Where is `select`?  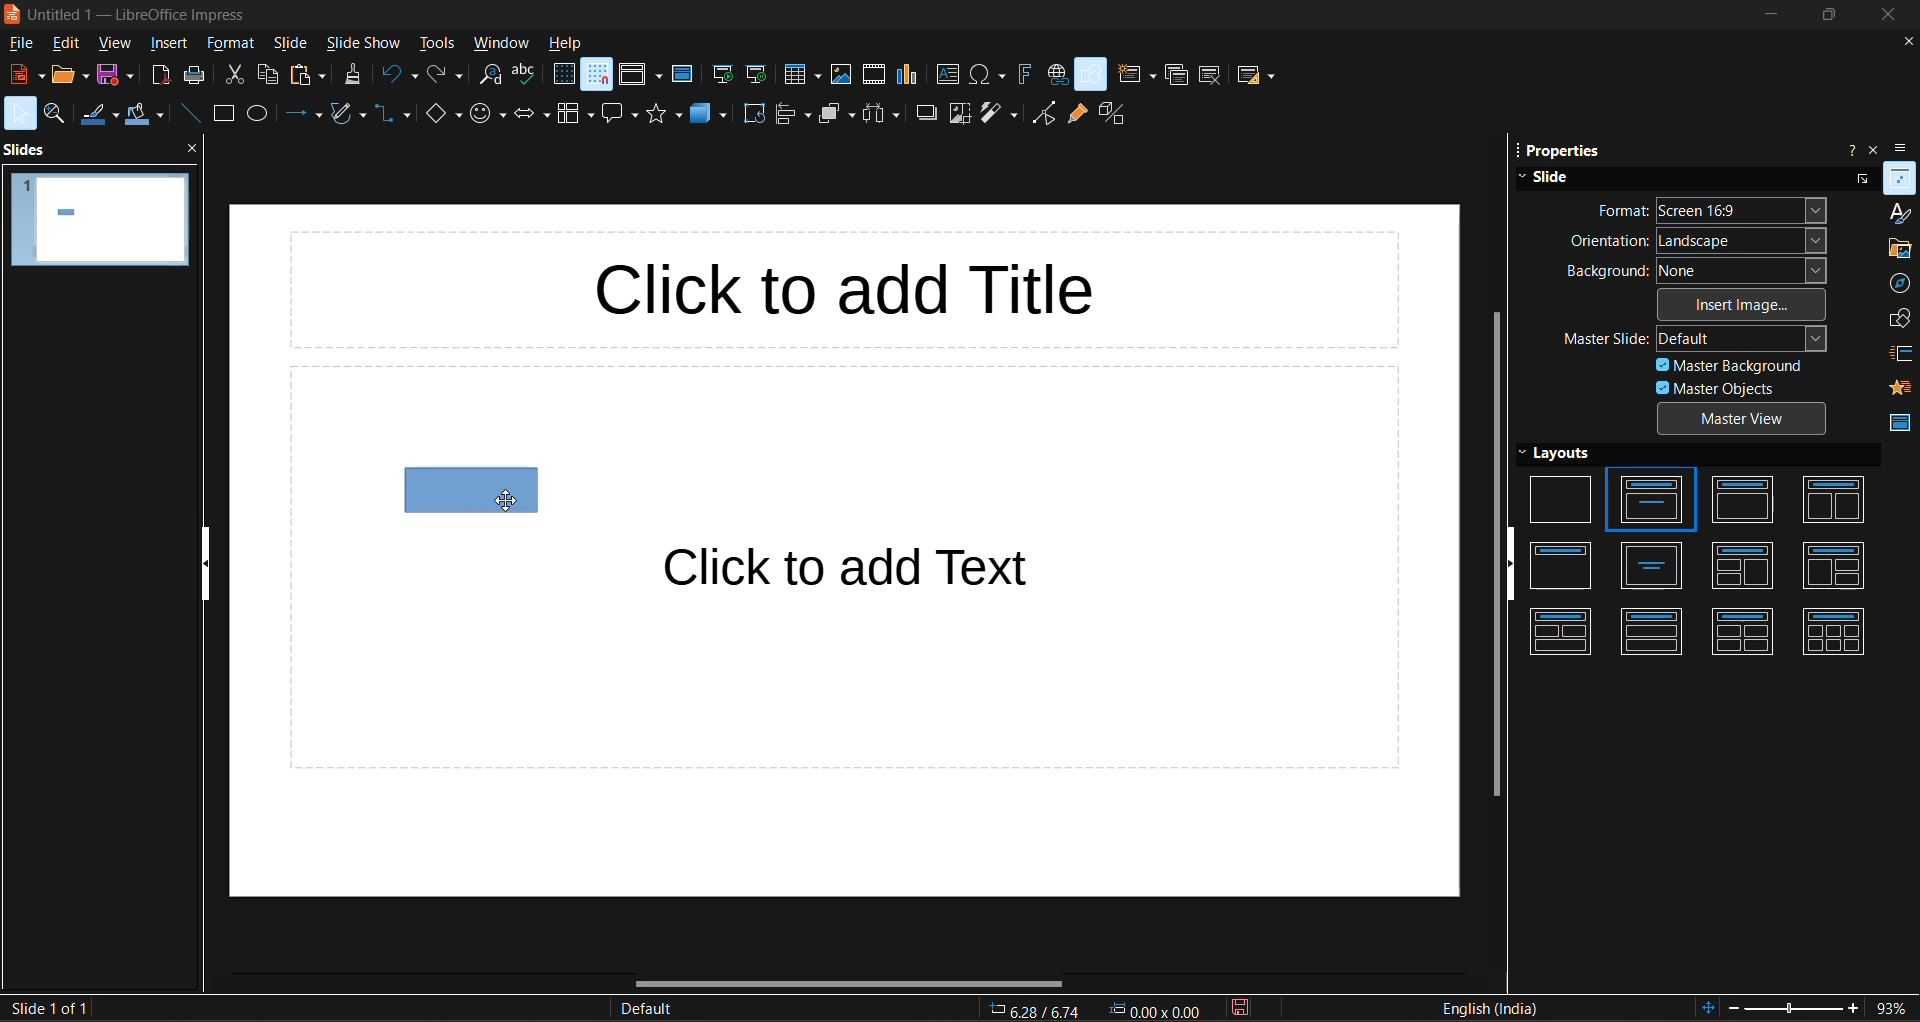
select is located at coordinates (20, 112).